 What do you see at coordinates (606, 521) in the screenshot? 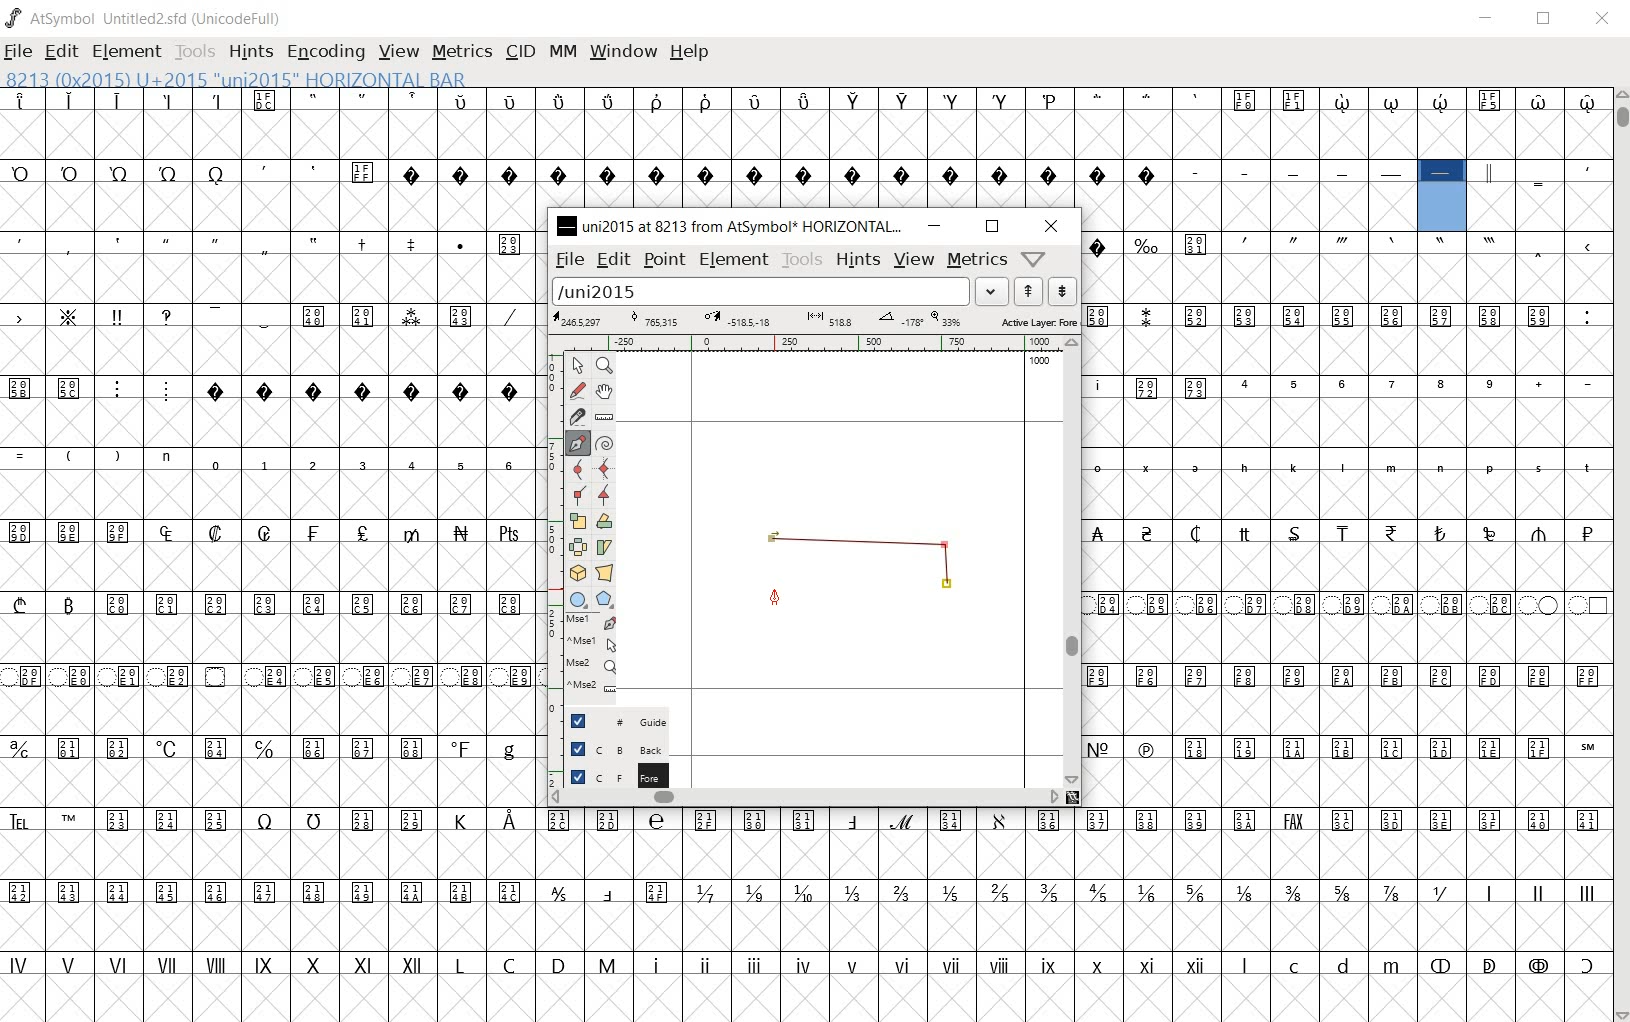
I see `Rotate the selection` at bounding box center [606, 521].